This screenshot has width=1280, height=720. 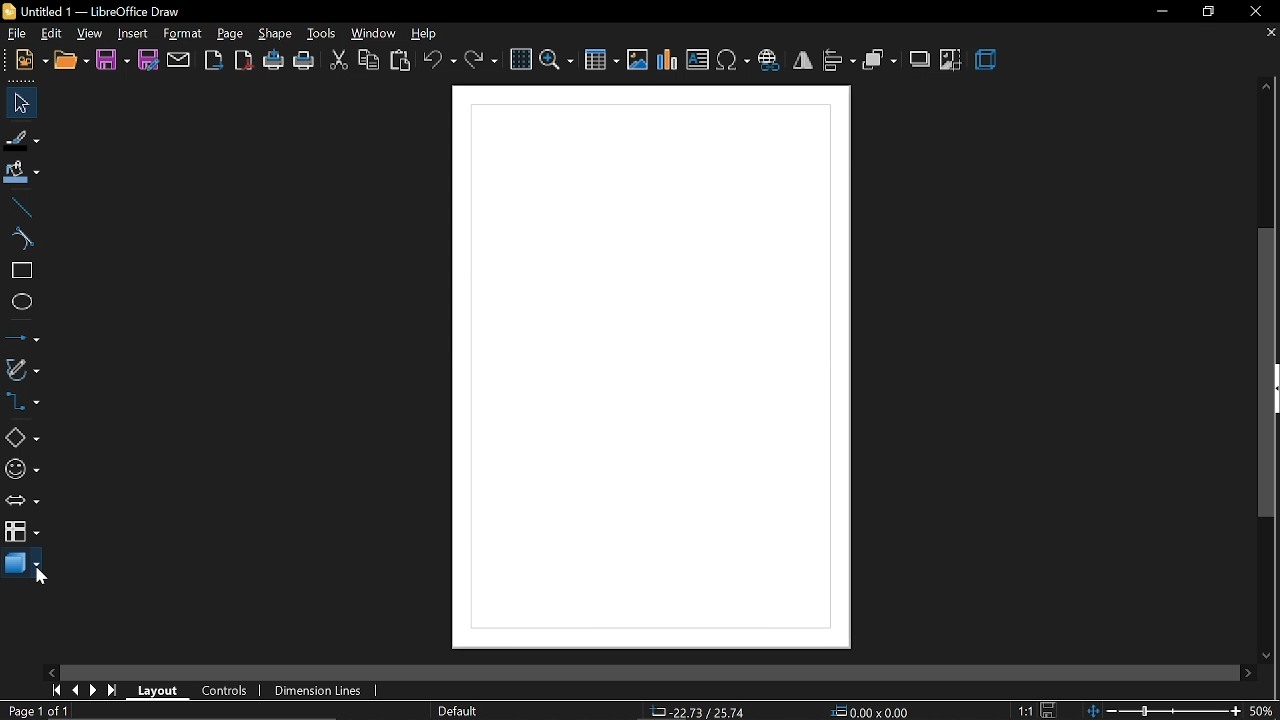 I want to click on change zoom, so click(x=1160, y=712).